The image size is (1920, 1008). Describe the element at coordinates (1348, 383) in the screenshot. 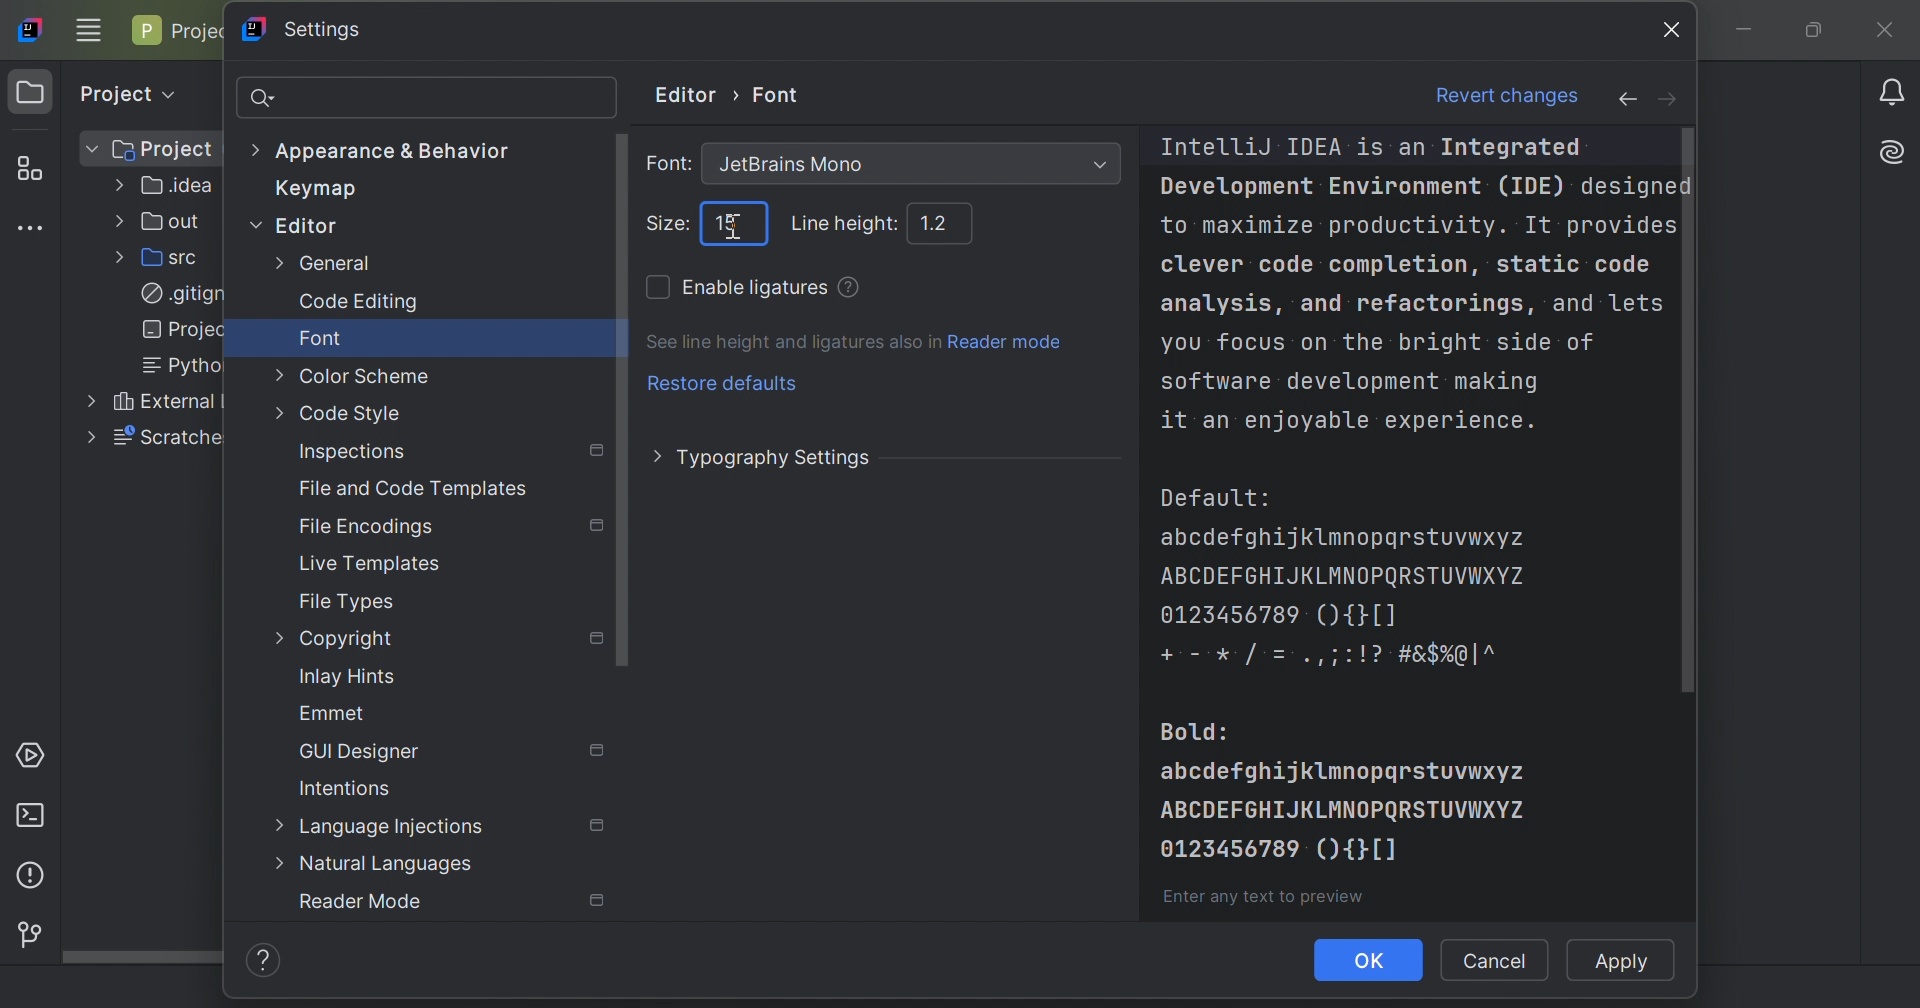

I see `software development making` at that location.